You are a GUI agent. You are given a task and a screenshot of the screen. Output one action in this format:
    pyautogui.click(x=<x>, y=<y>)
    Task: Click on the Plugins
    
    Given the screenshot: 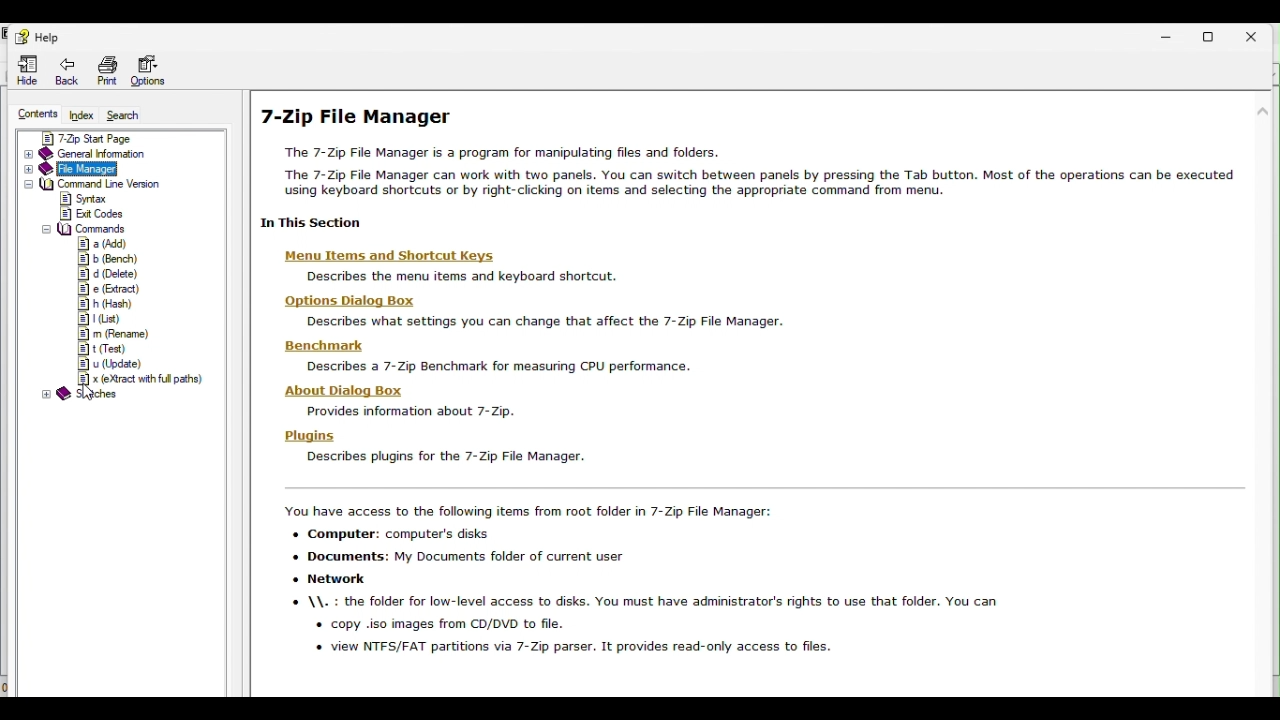 What is the action you would take?
    pyautogui.click(x=314, y=438)
    